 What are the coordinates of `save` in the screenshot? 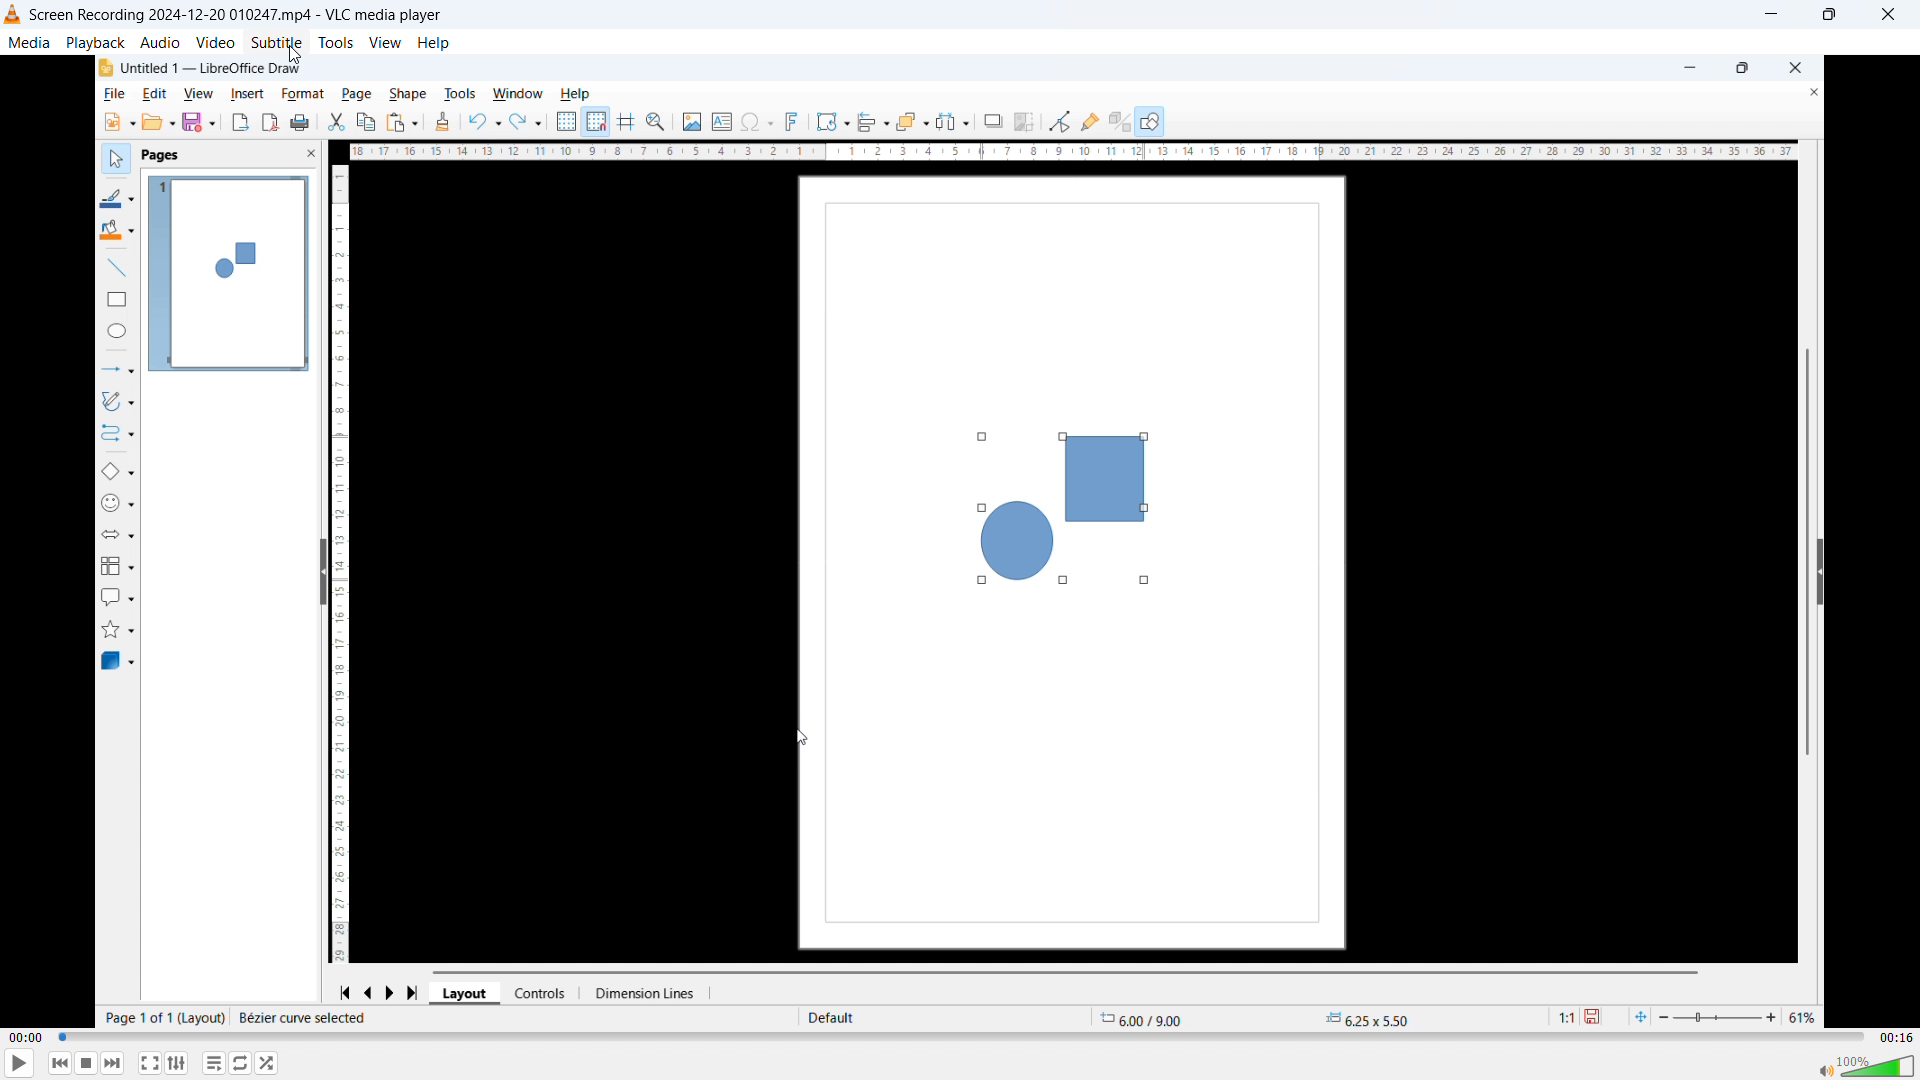 It's located at (1599, 1017).